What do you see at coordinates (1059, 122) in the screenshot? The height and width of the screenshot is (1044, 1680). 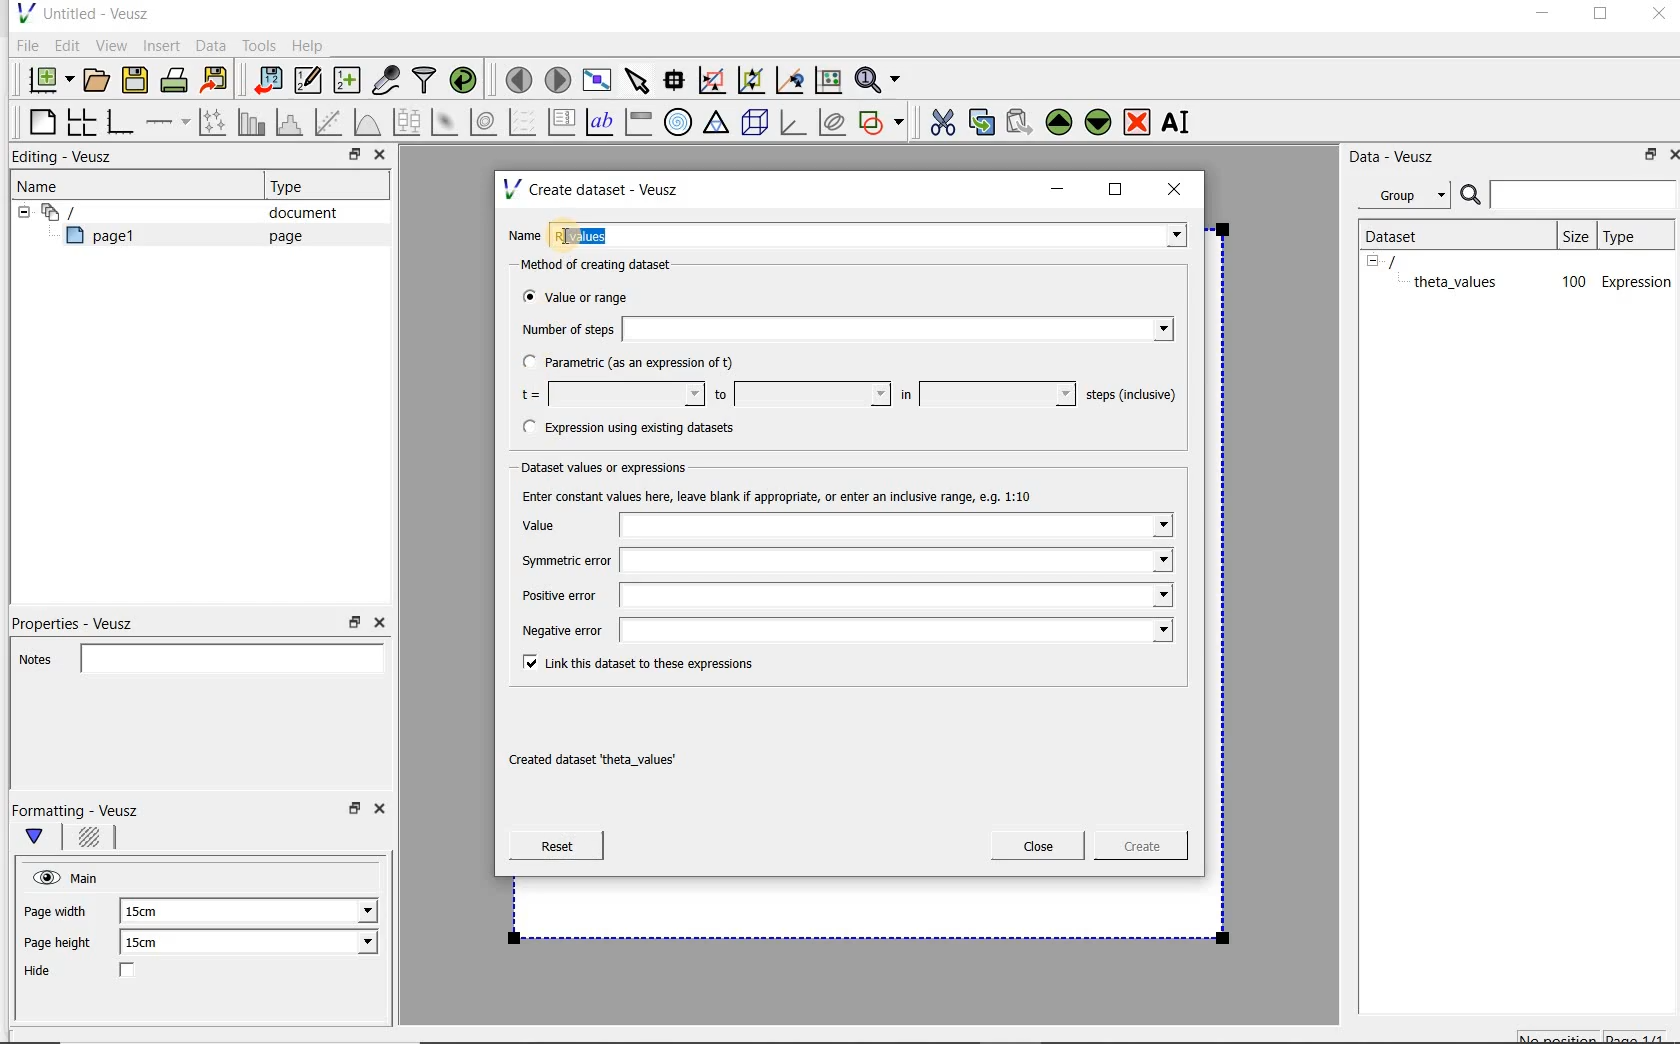 I see `Move the selected widget up` at bounding box center [1059, 122].